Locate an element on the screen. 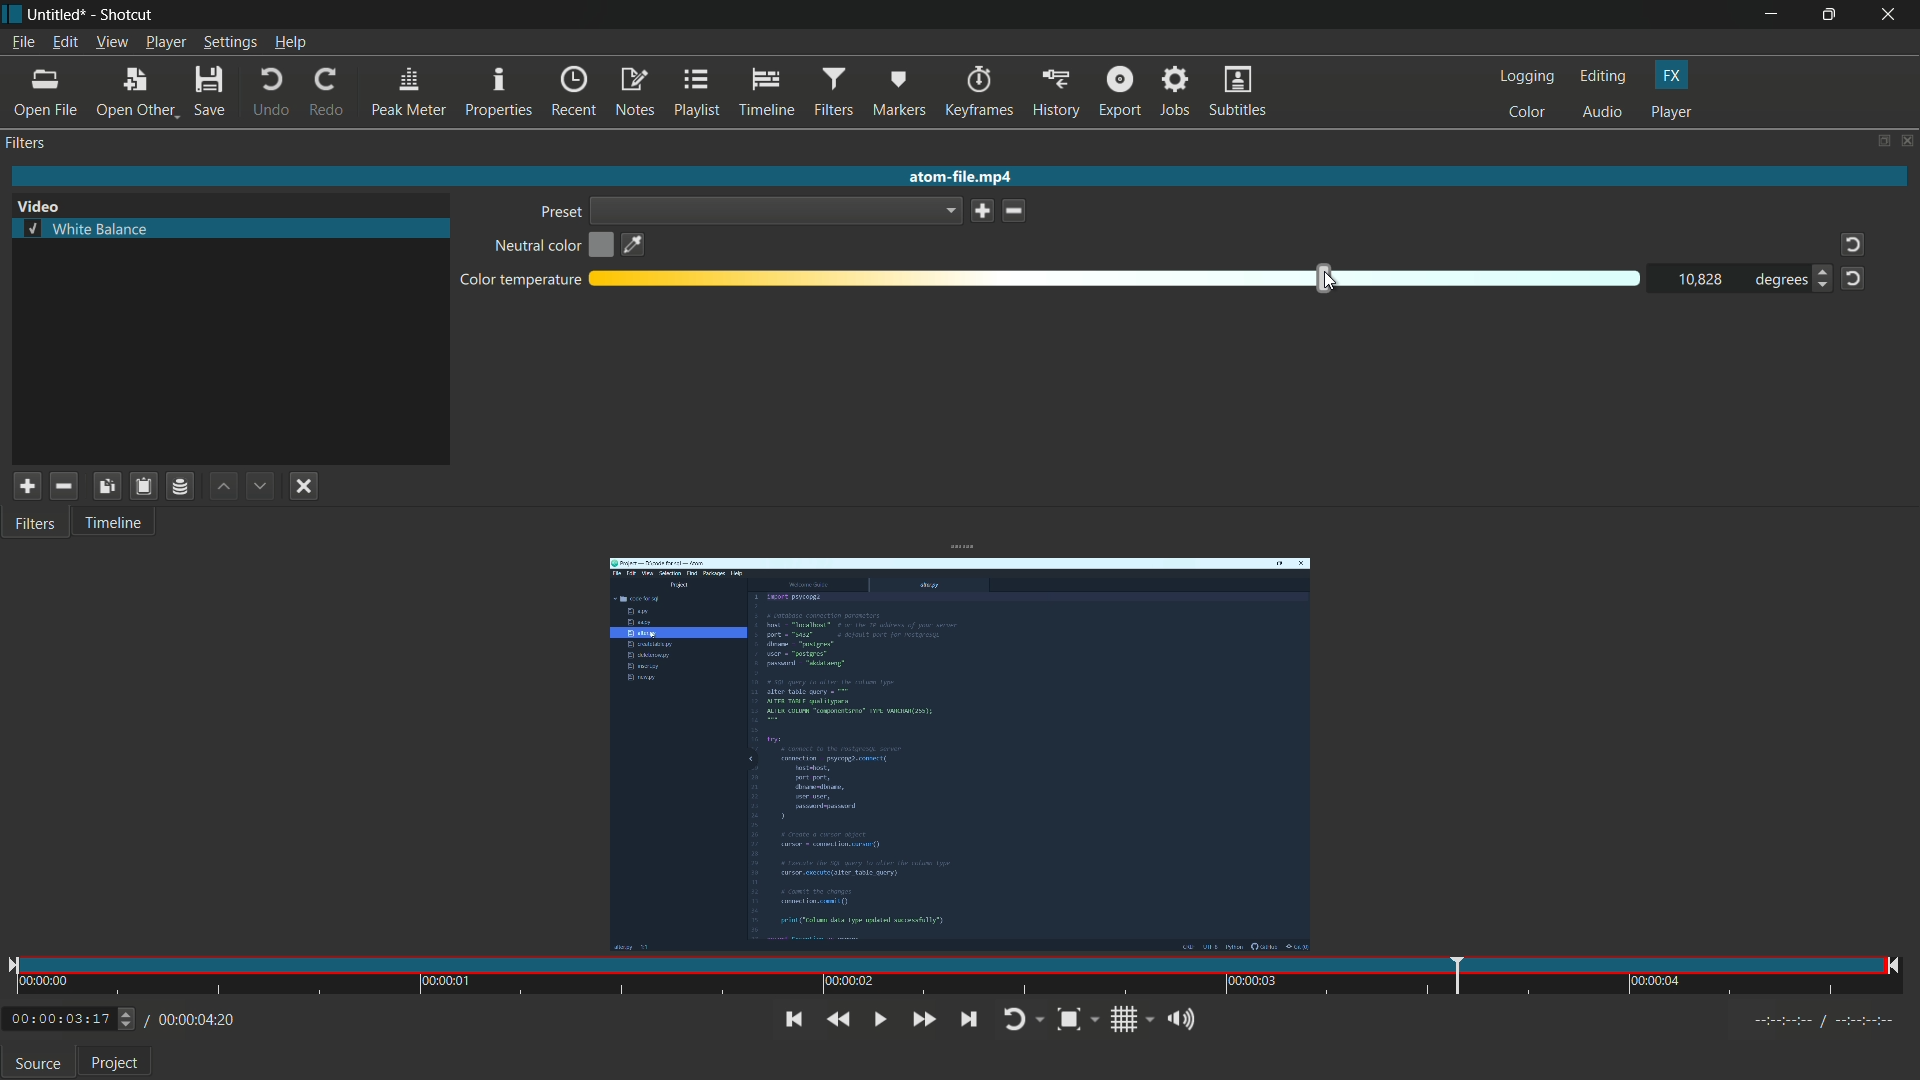  properties is located at coordinates (500, 93).